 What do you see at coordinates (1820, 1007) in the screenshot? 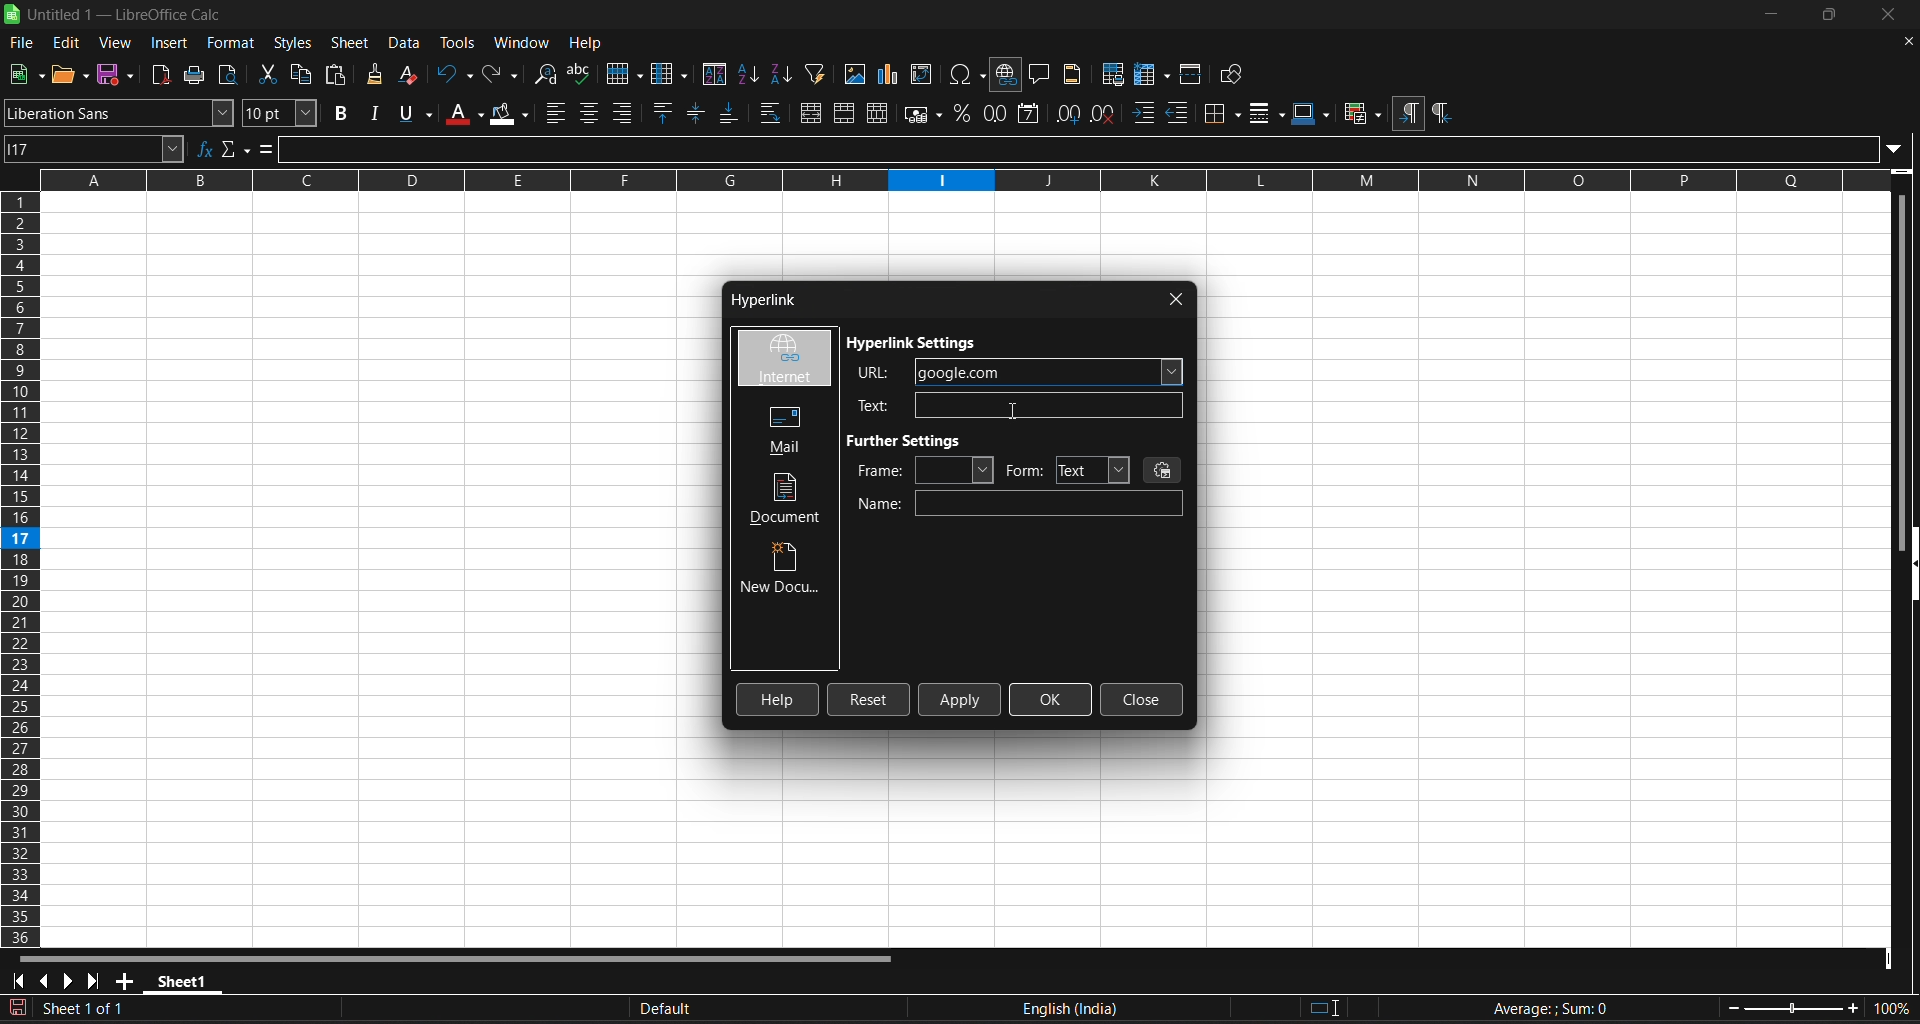
I see `zoom factor` at bounding box center [1820, 1007].